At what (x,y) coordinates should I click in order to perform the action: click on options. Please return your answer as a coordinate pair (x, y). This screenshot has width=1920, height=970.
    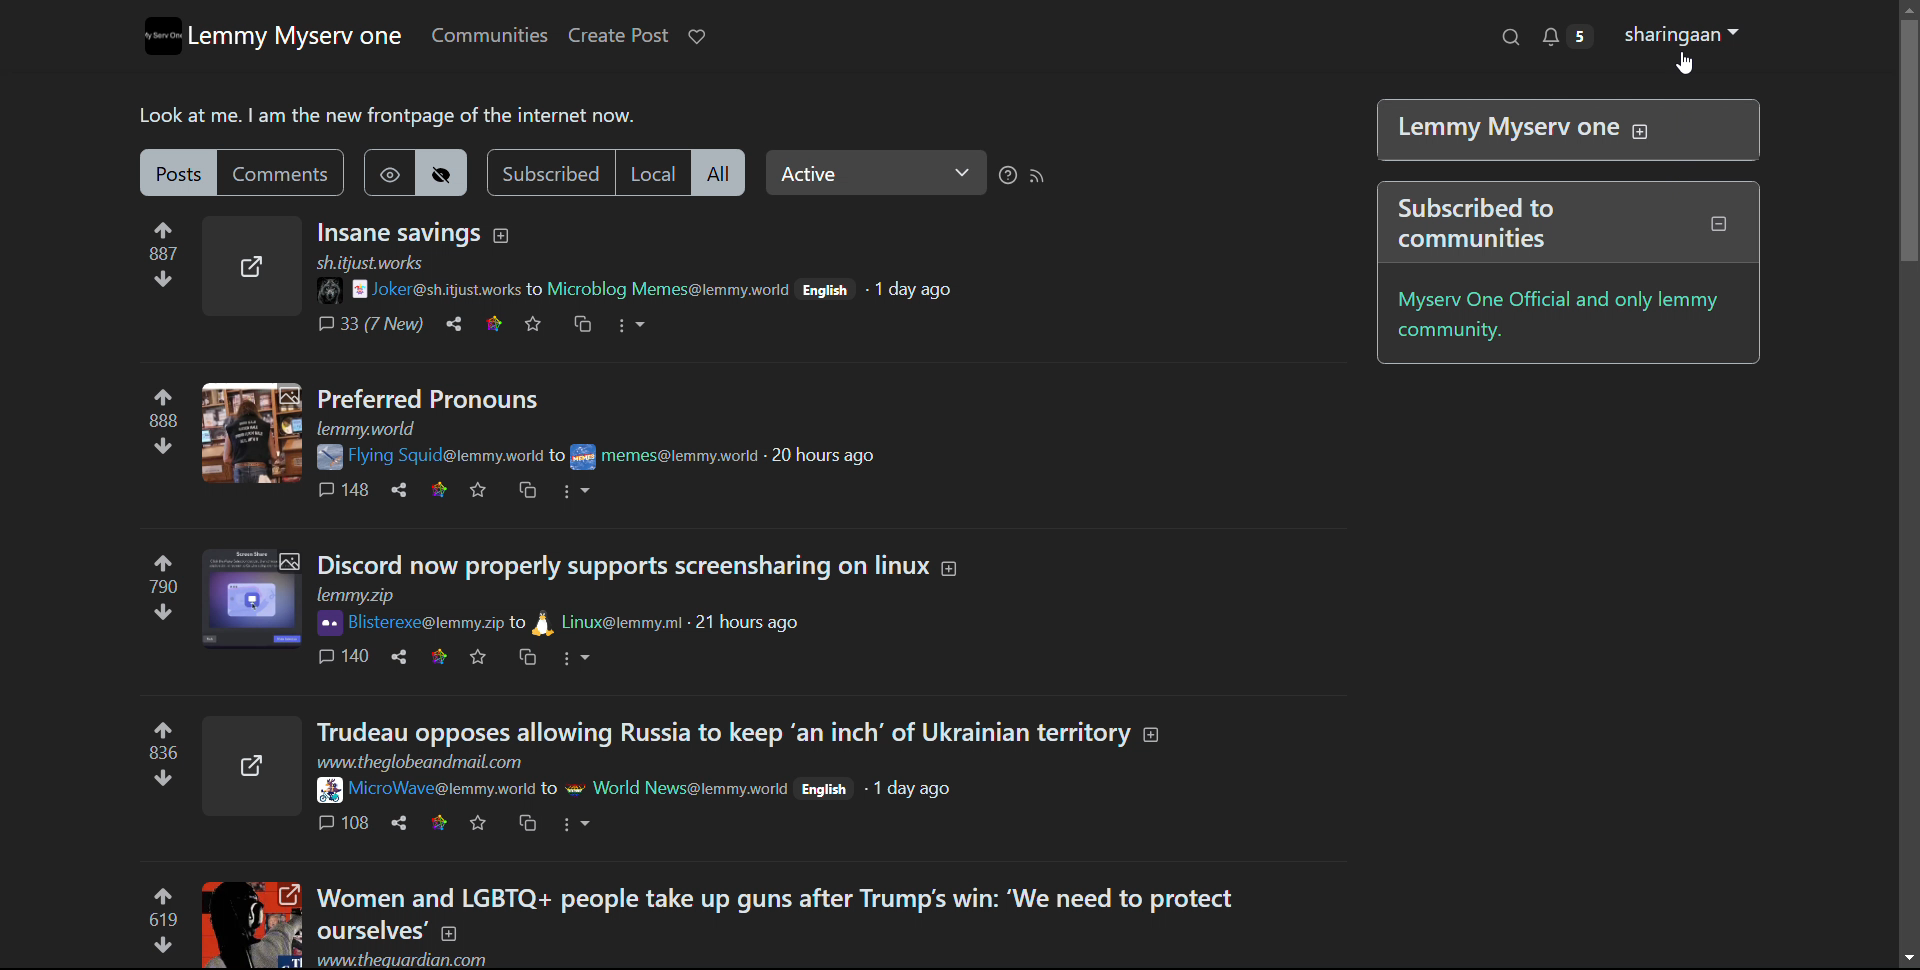
    Looking at the image, I should click on (577, 824).